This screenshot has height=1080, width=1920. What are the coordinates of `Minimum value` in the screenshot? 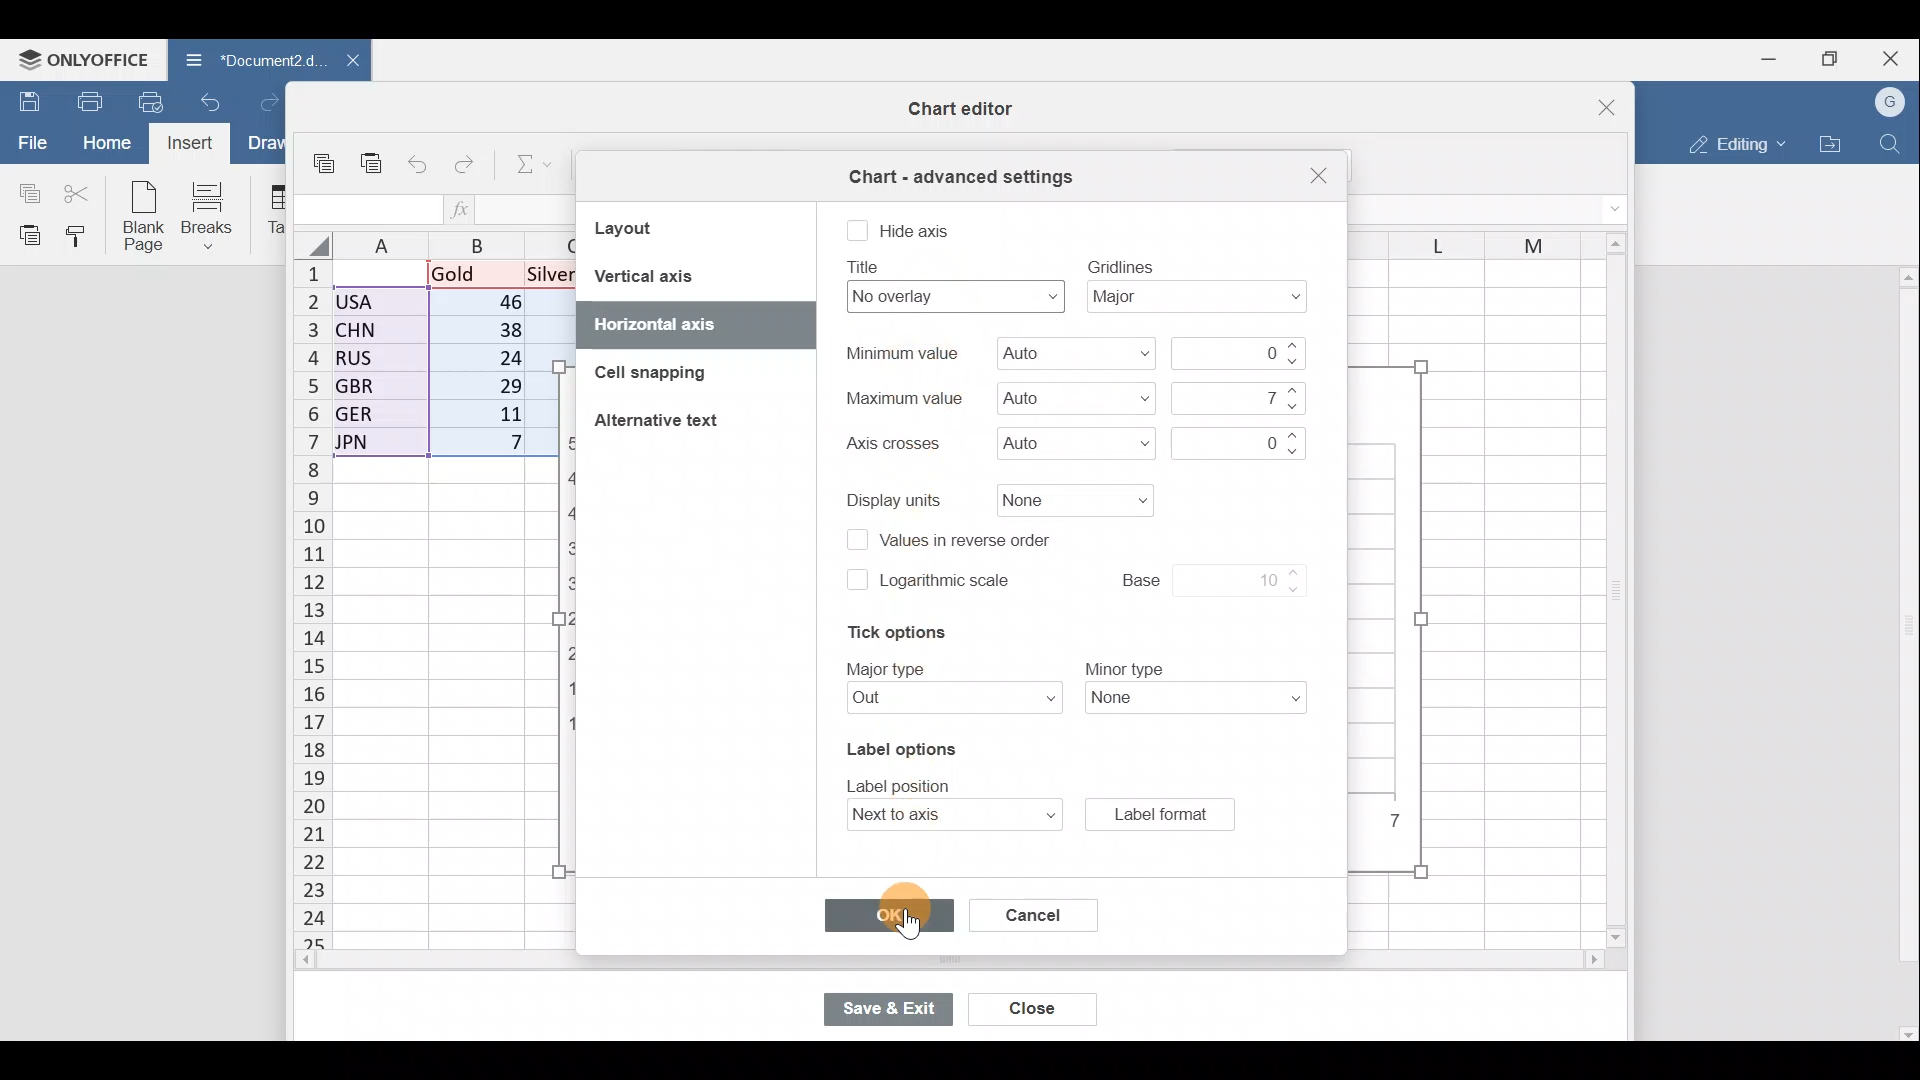 It's located at (1243, 353).